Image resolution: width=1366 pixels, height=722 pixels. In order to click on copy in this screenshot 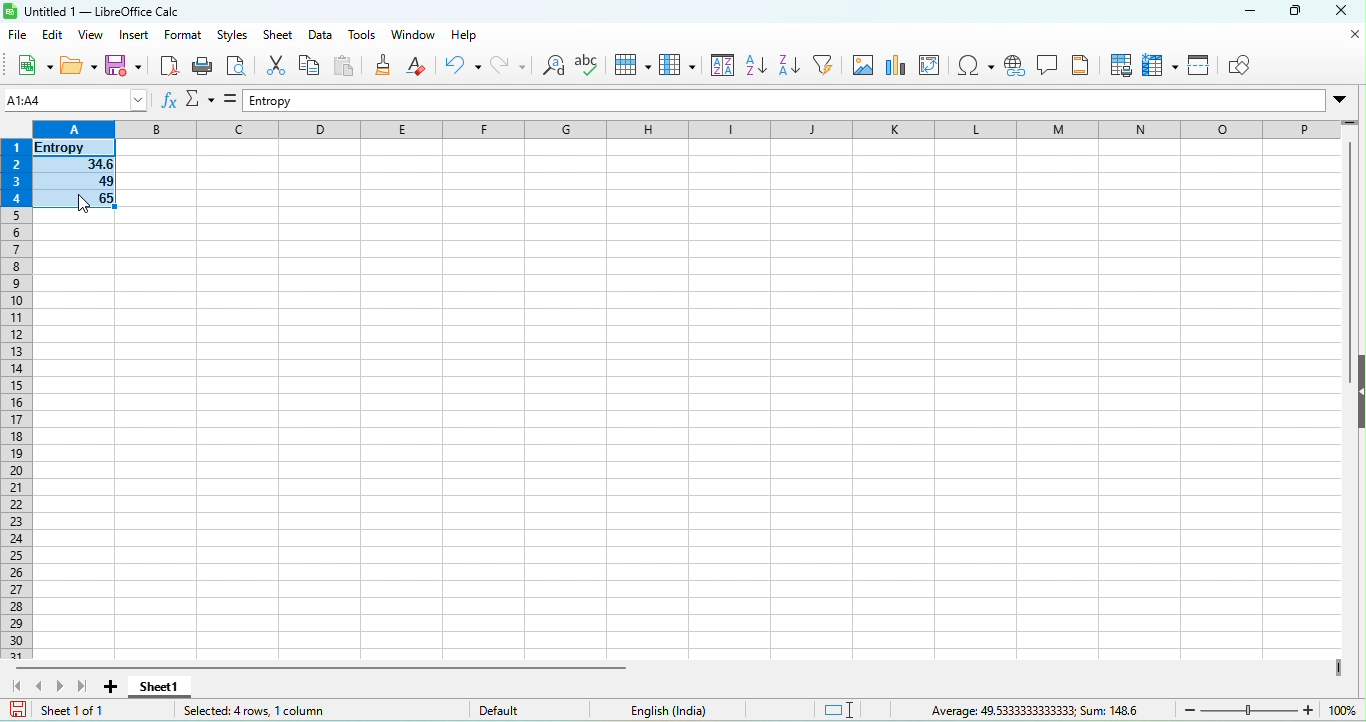, I will do `click(307, 66)`.